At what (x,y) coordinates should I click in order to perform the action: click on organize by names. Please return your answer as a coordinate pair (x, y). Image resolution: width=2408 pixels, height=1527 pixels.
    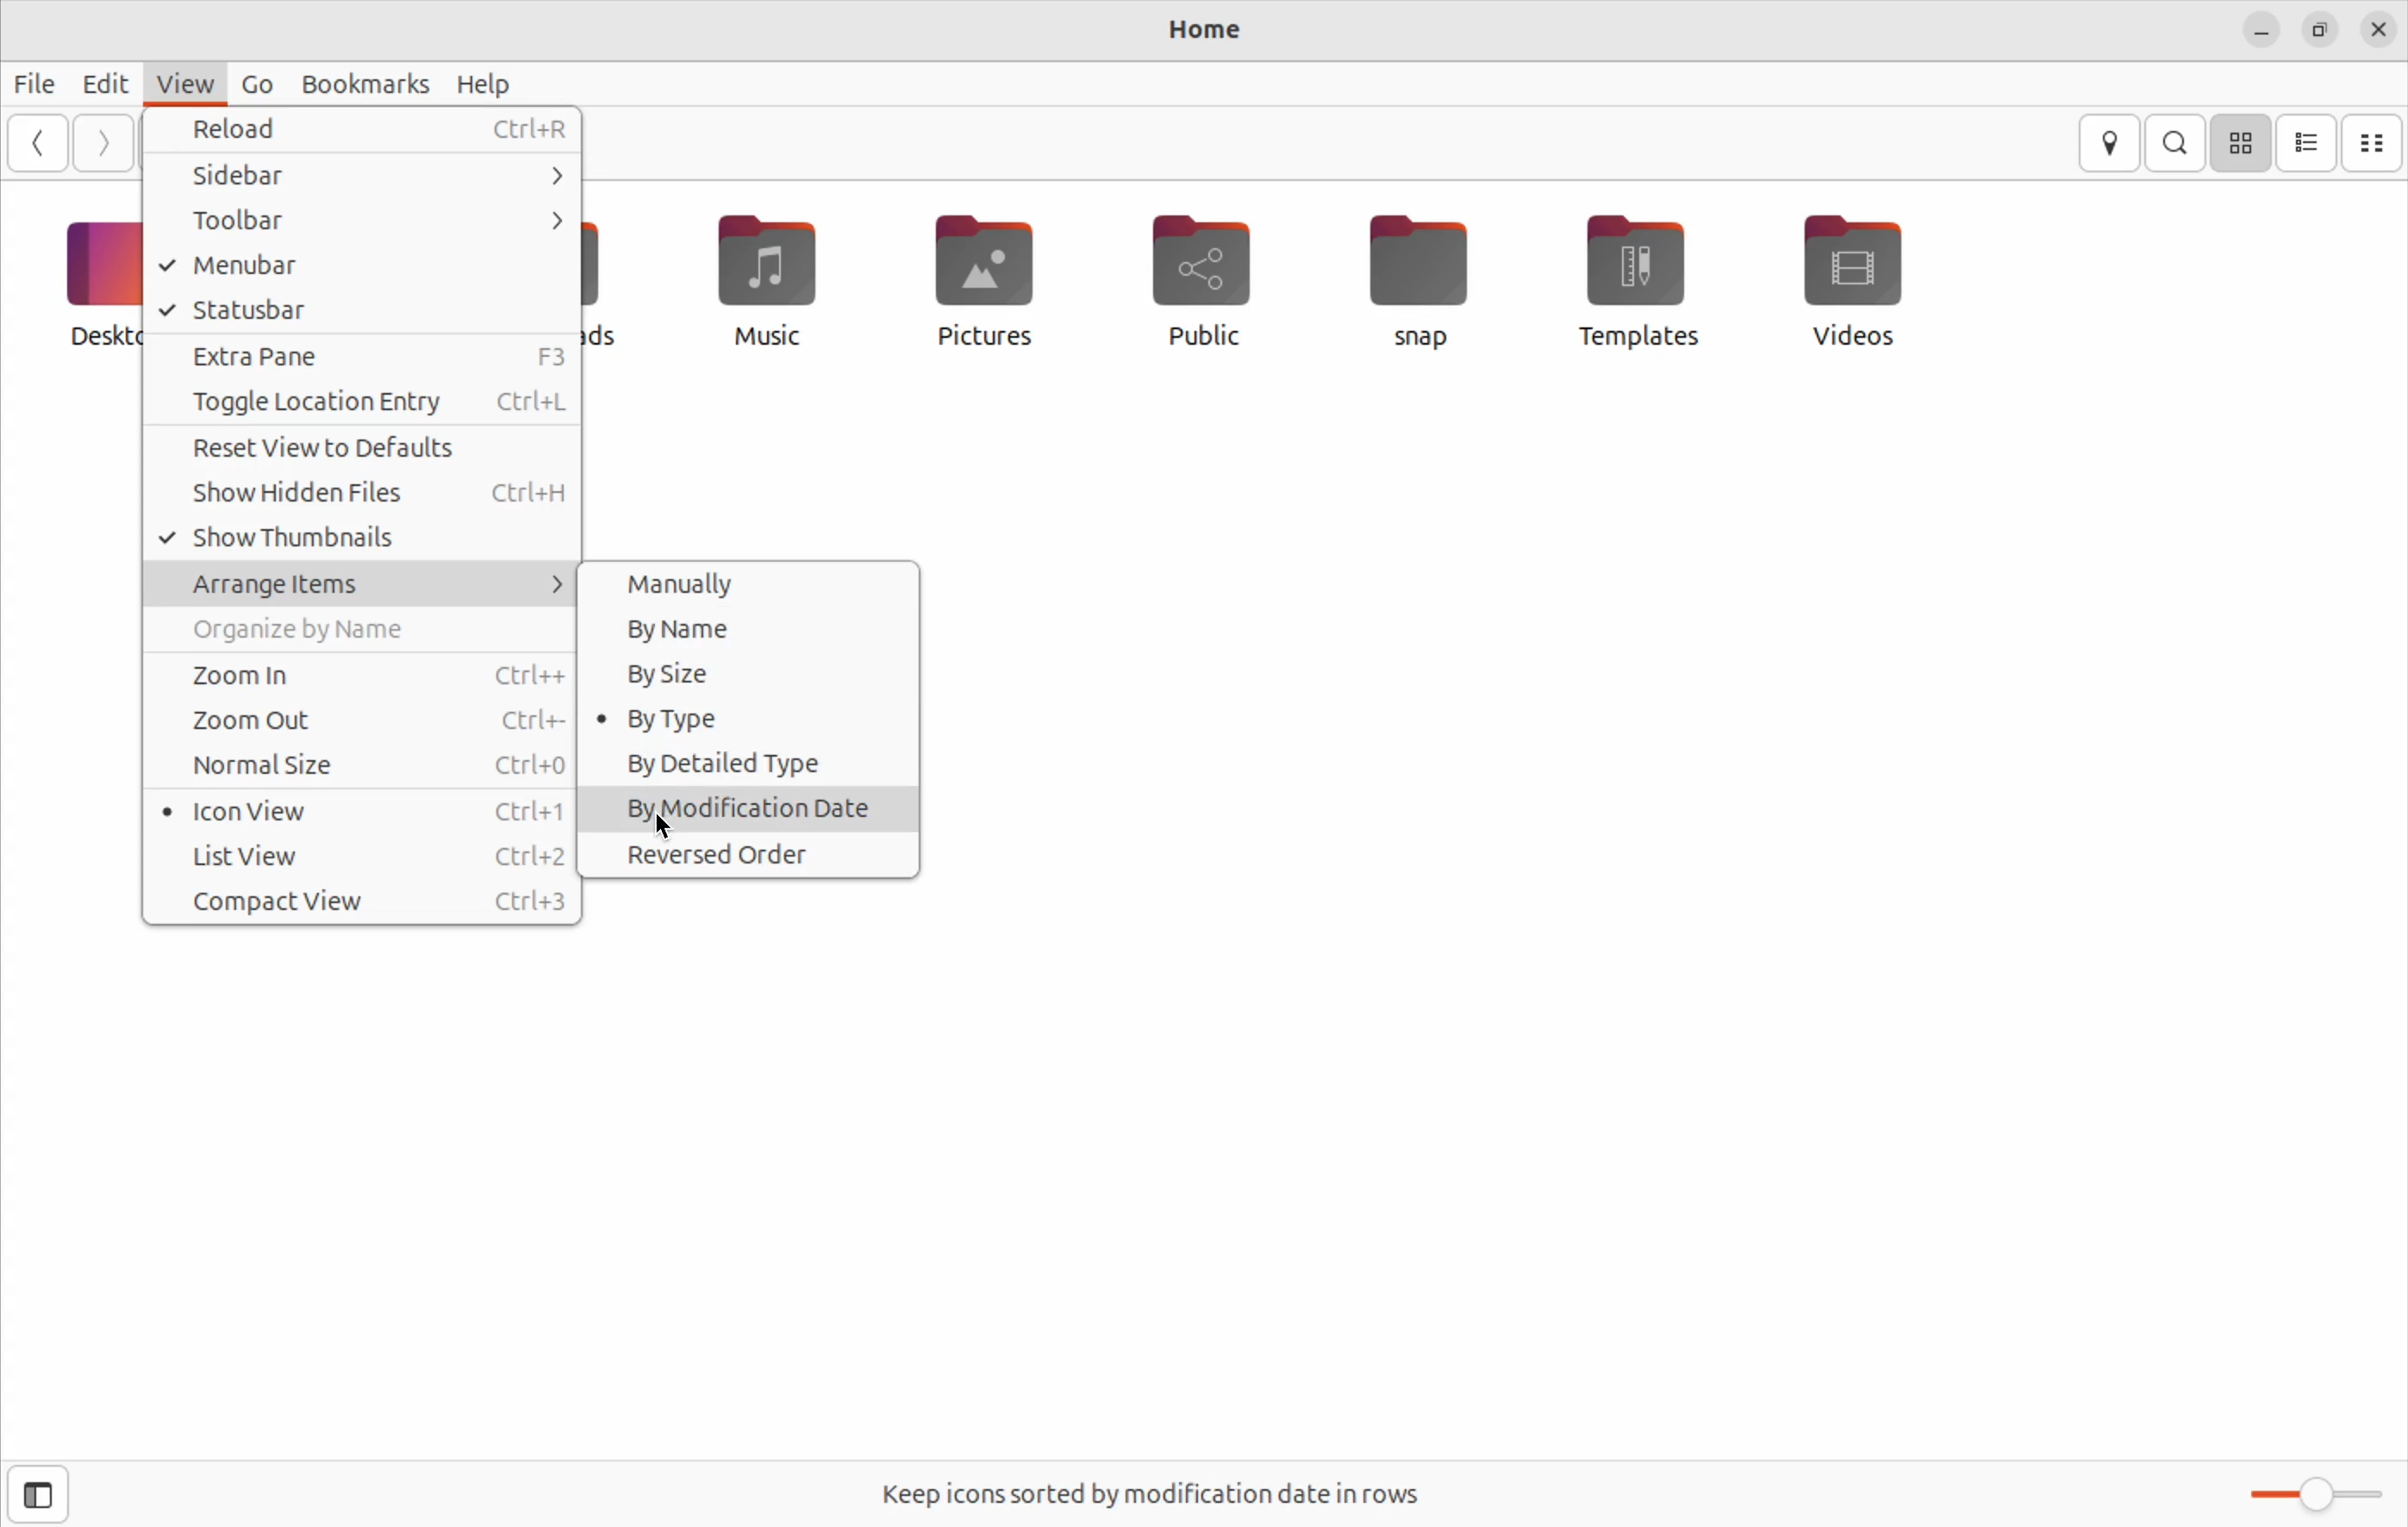
    Looking at the image, I should click on (369, 632).